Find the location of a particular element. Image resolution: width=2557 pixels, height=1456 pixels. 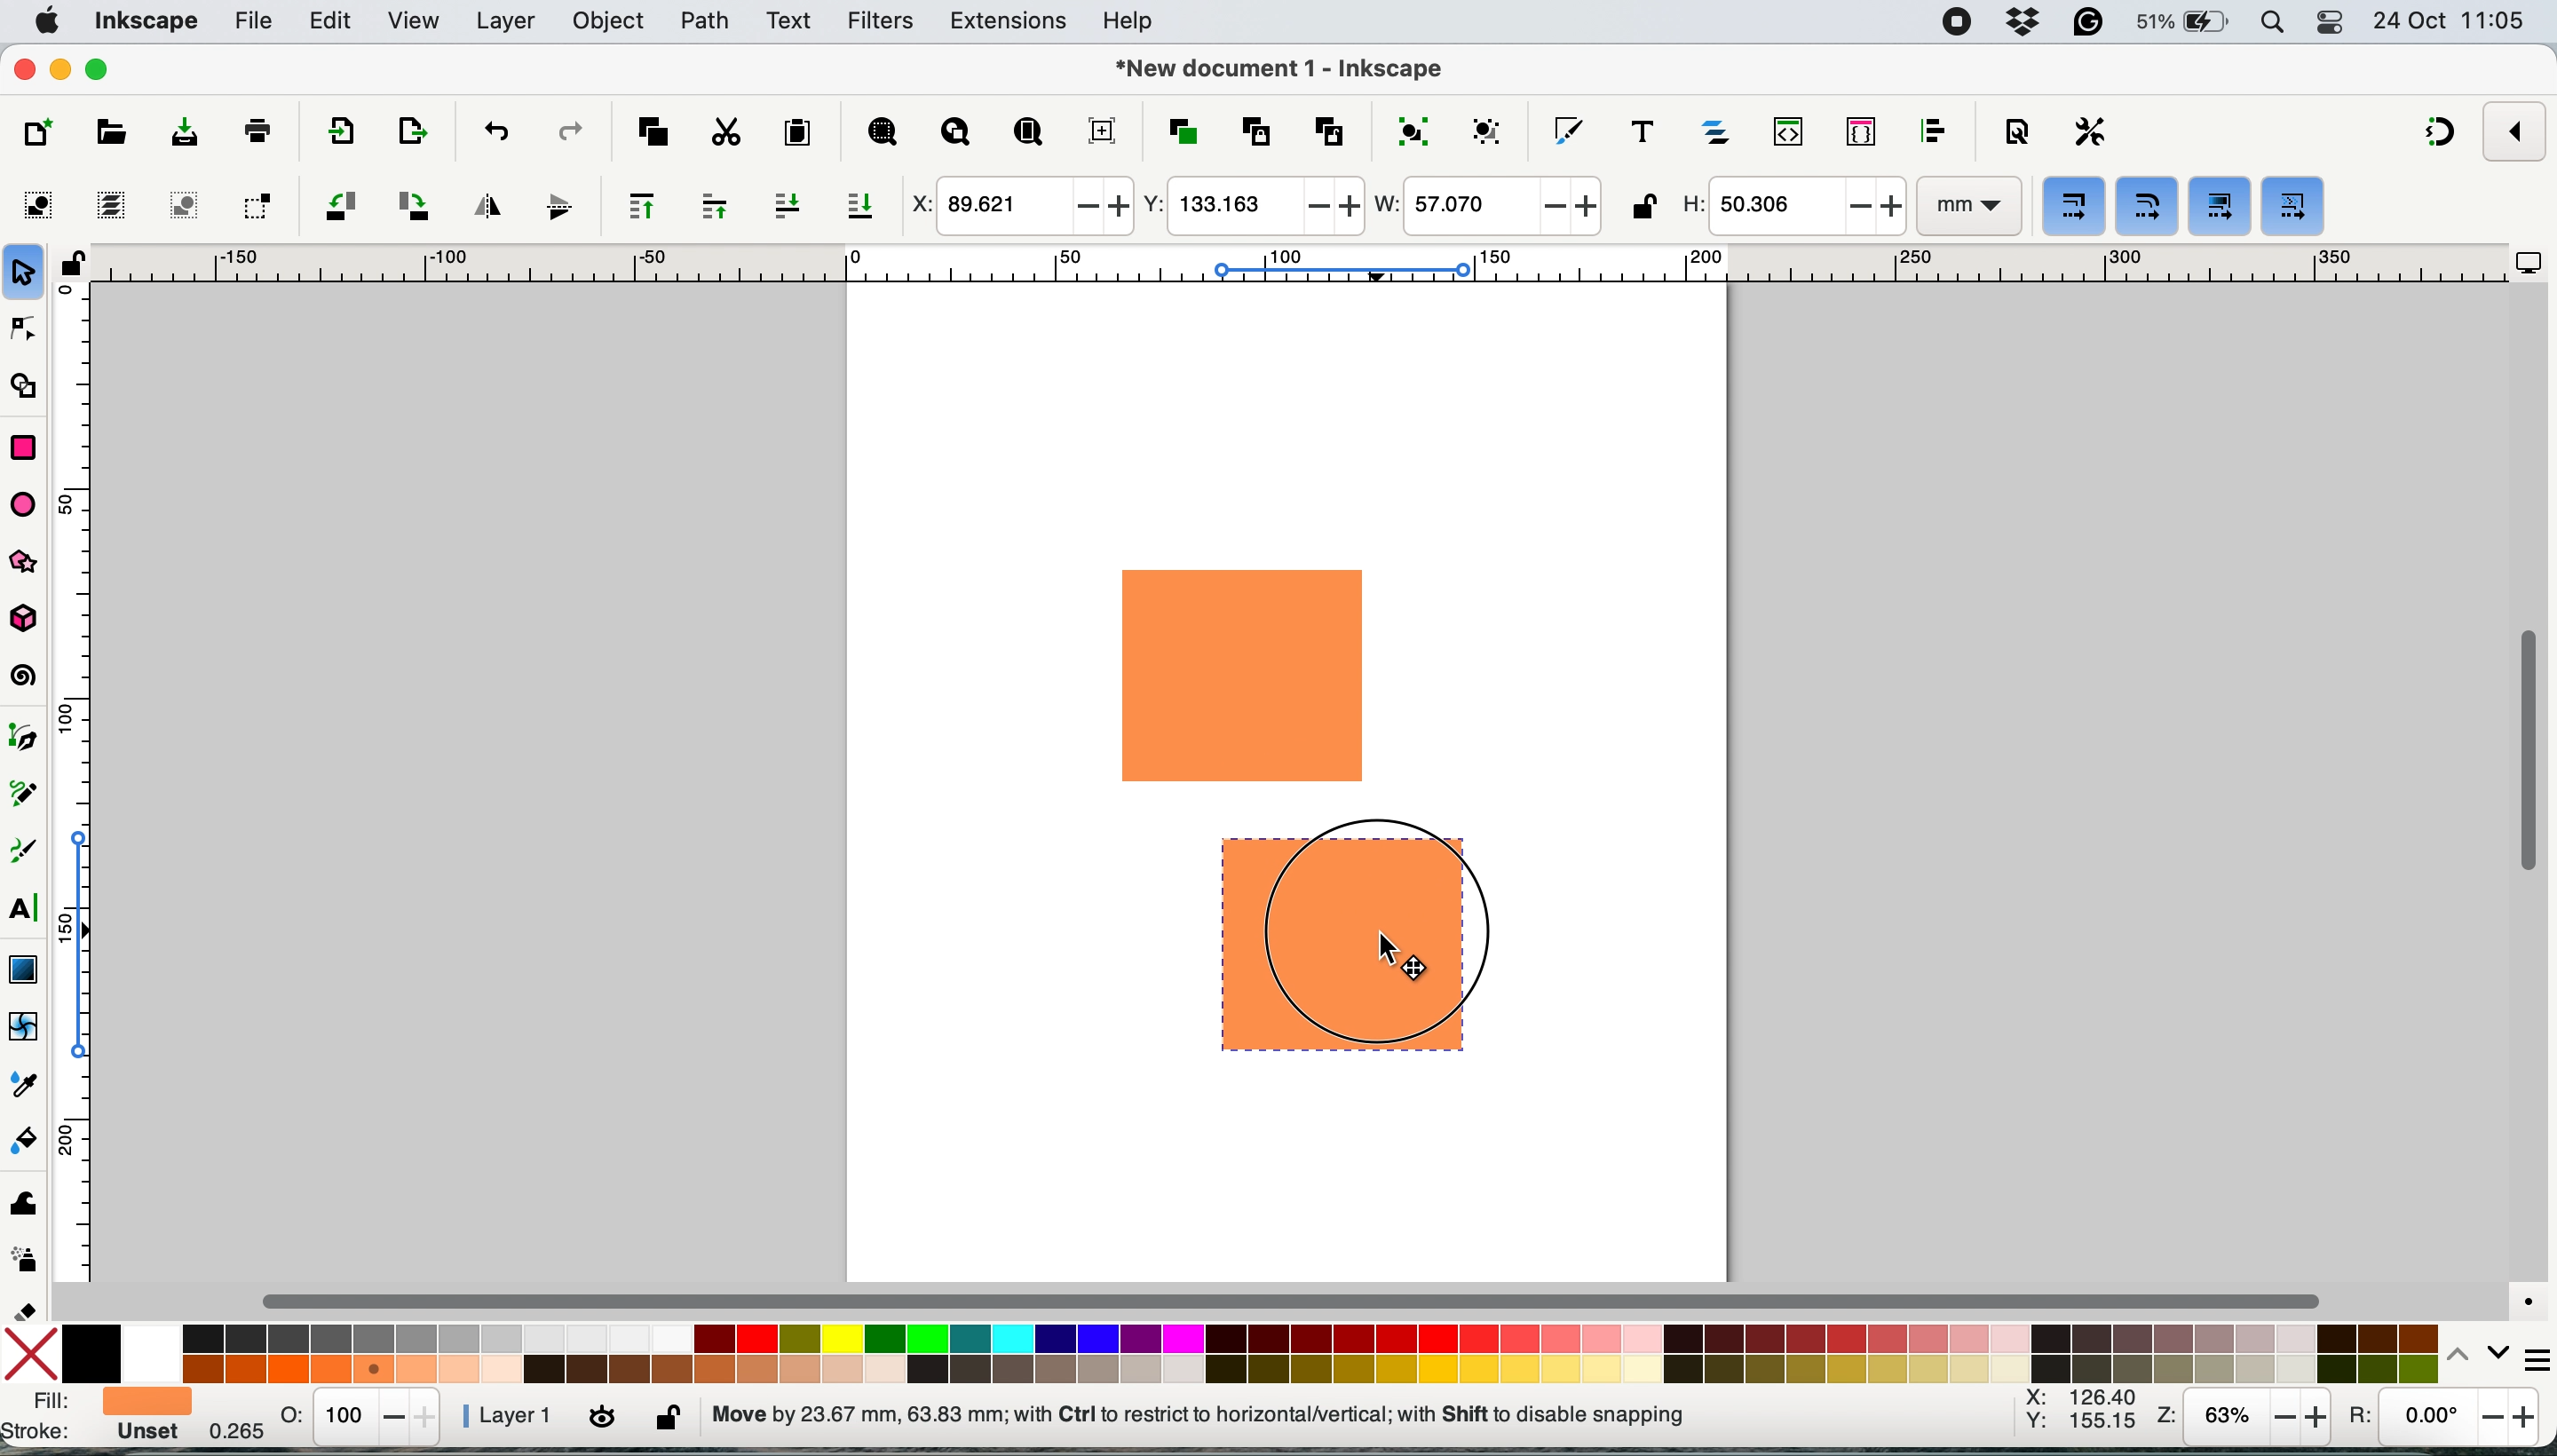

layers and objects is located at coordinates (1719, 131).